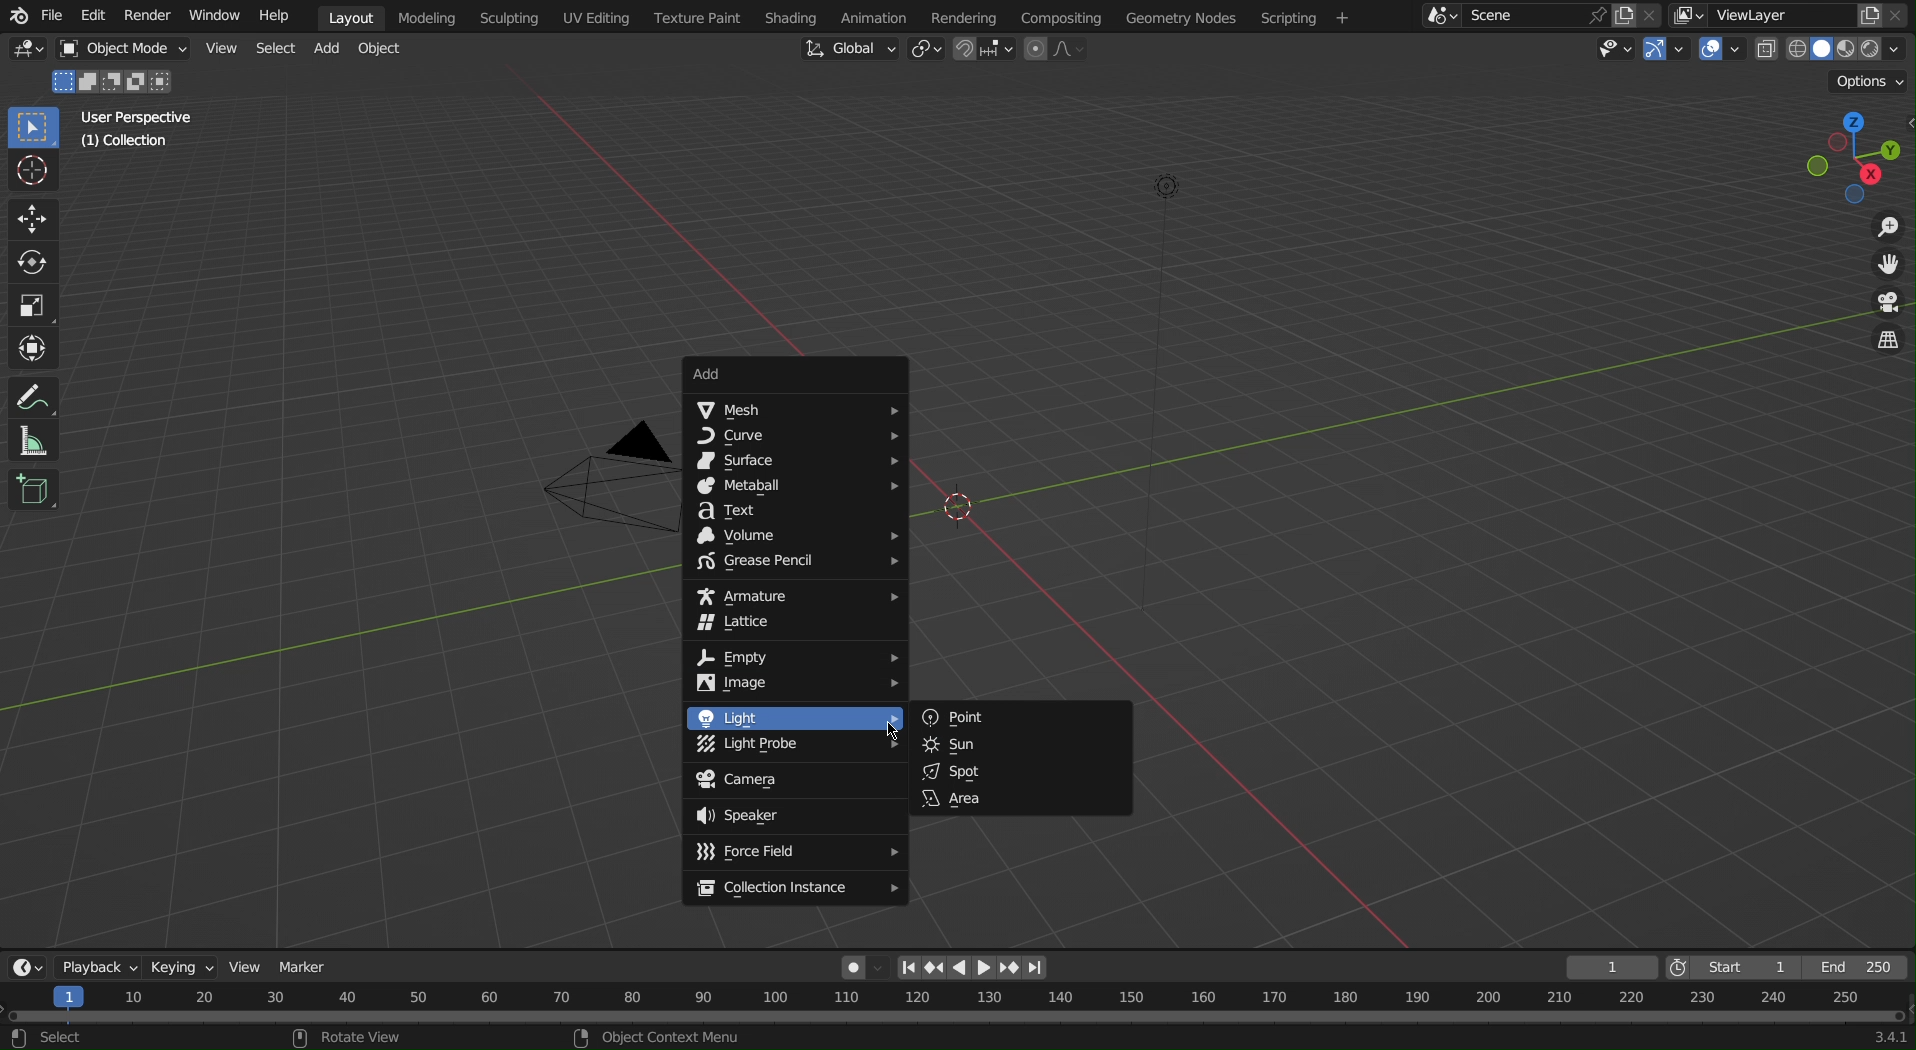 The height and width of the screenshot is (1050, 1916). What do you see at coordinates (795, 657) in the screenshot?
I see `Empty` at bounding box center [795, 657].